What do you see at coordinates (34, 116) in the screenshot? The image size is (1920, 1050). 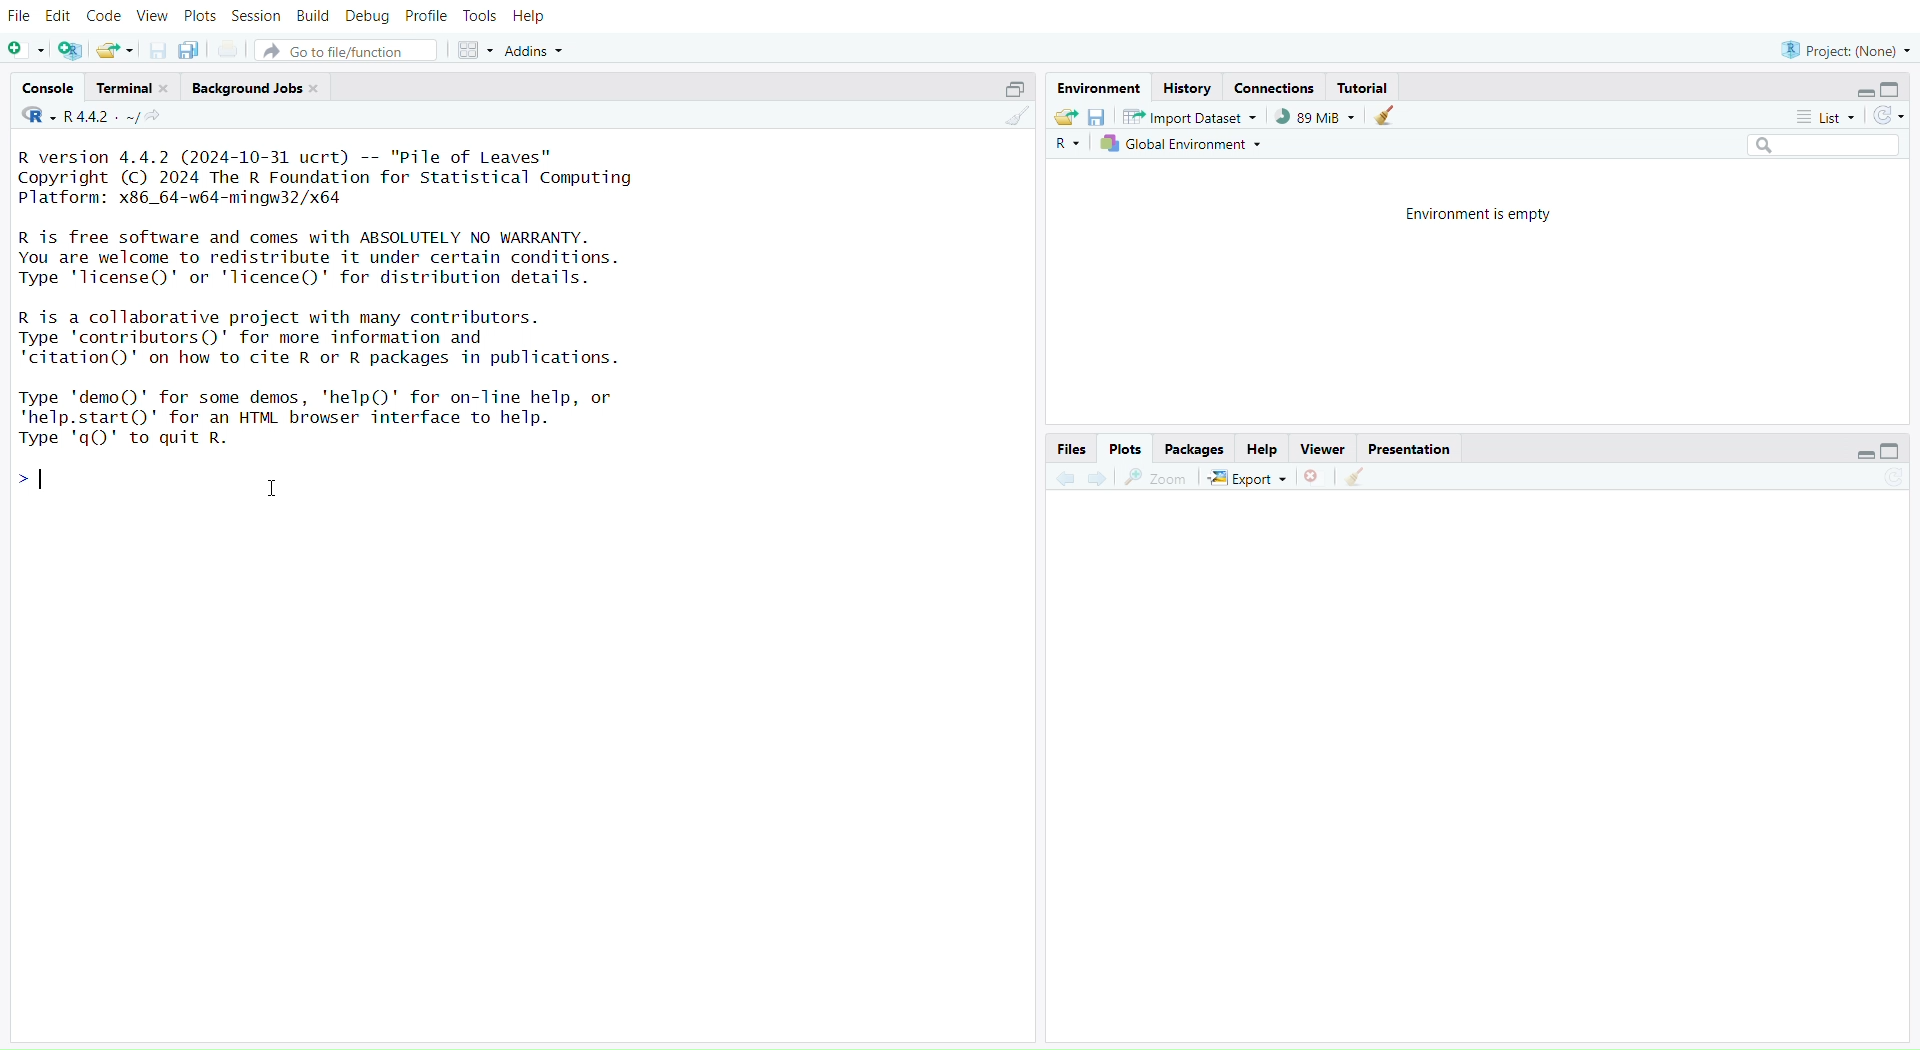 I see `R` at bounding box center [34, 116].